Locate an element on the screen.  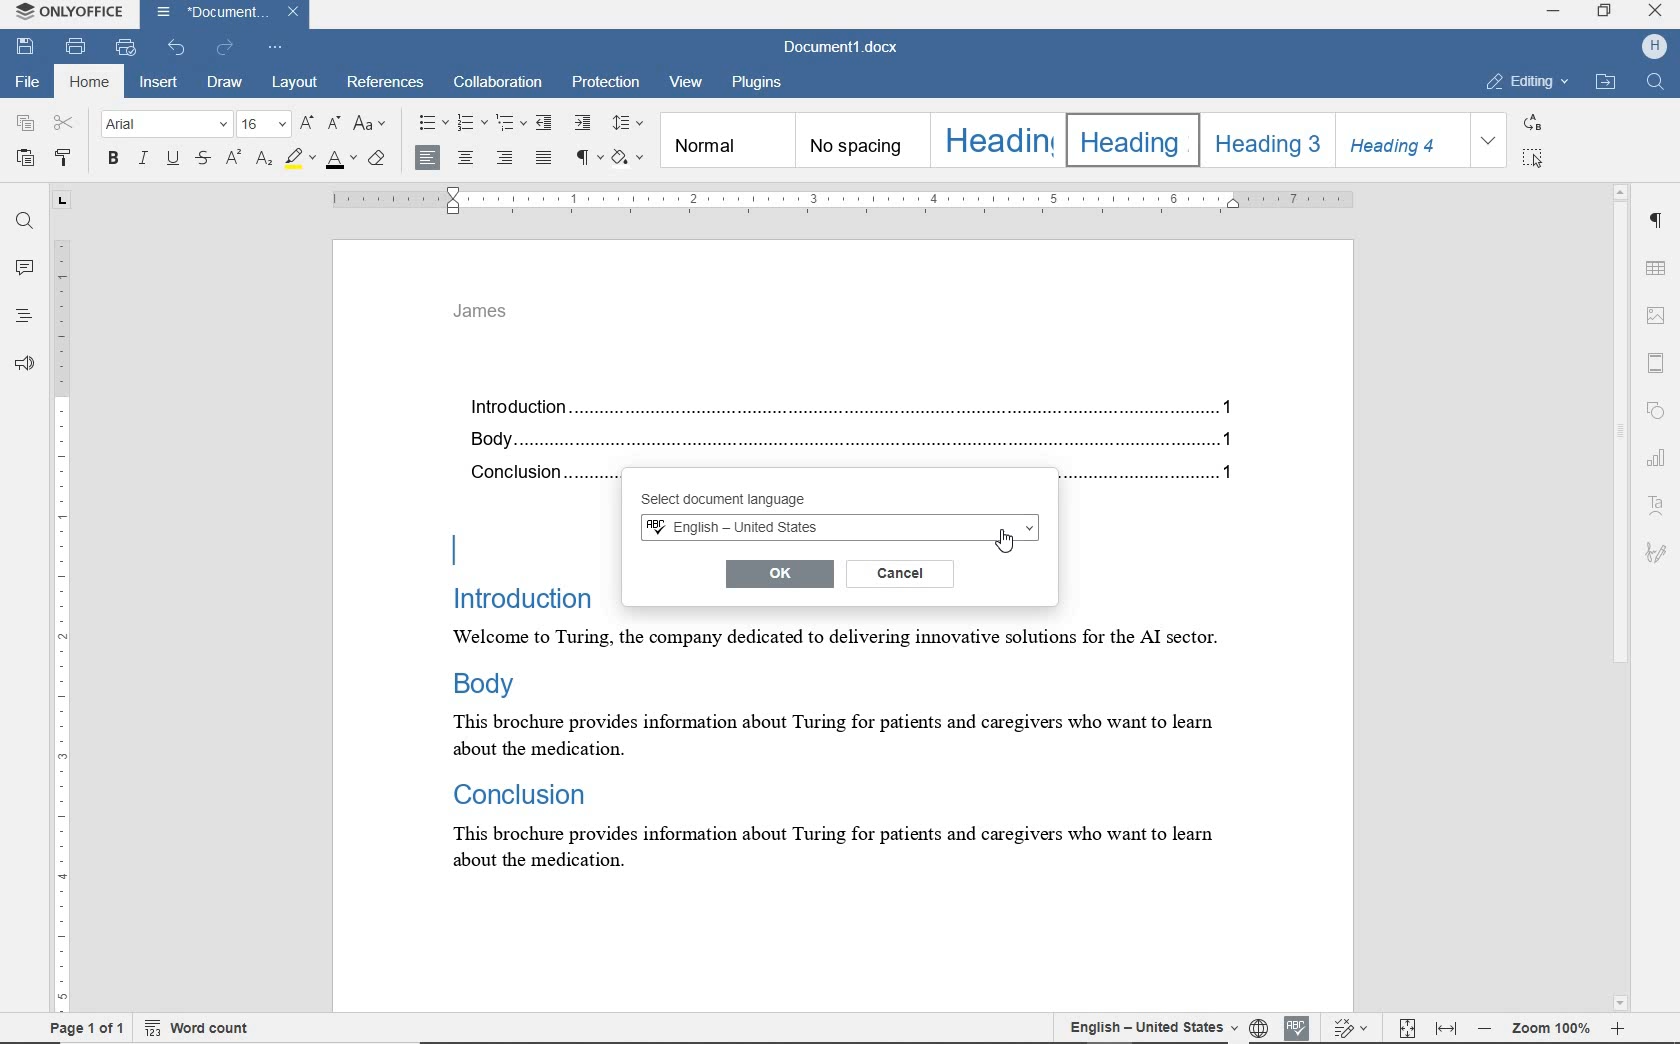
spell check is located at coordinates (1293, 1025).